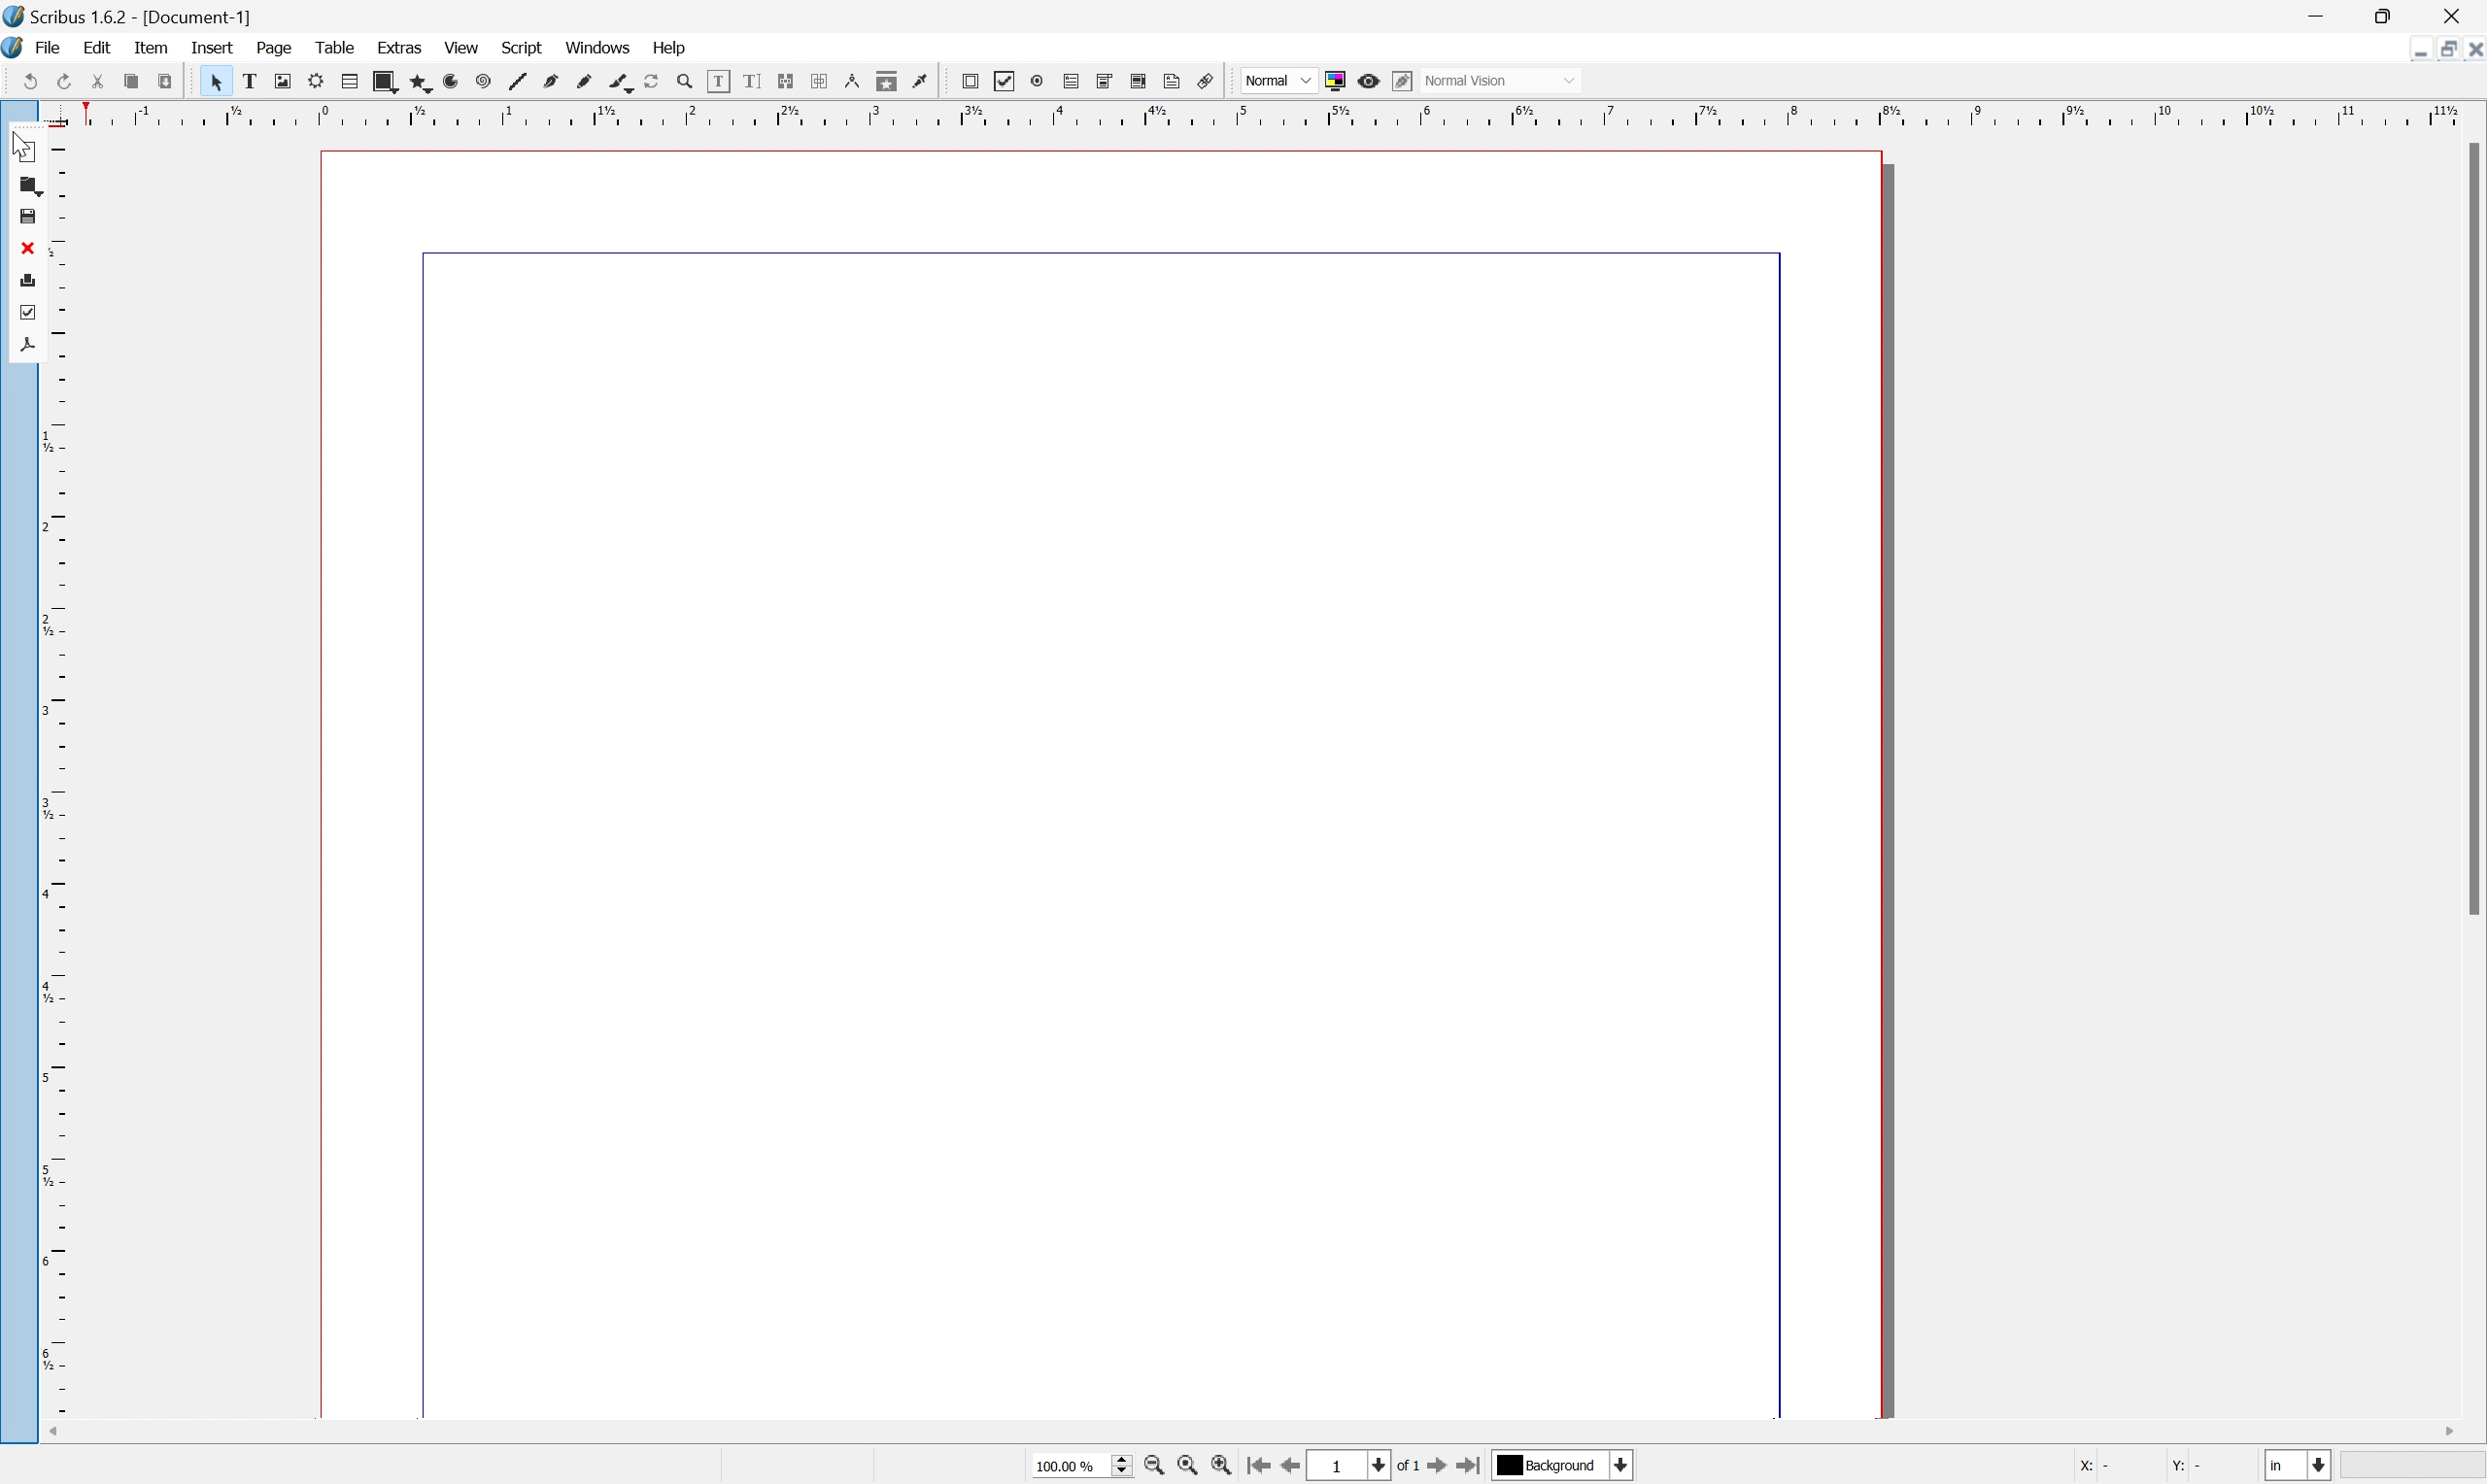  What do you see at coordinates (31, 188) in the screenshot?
I see `open` at bounding box center [31, 188].